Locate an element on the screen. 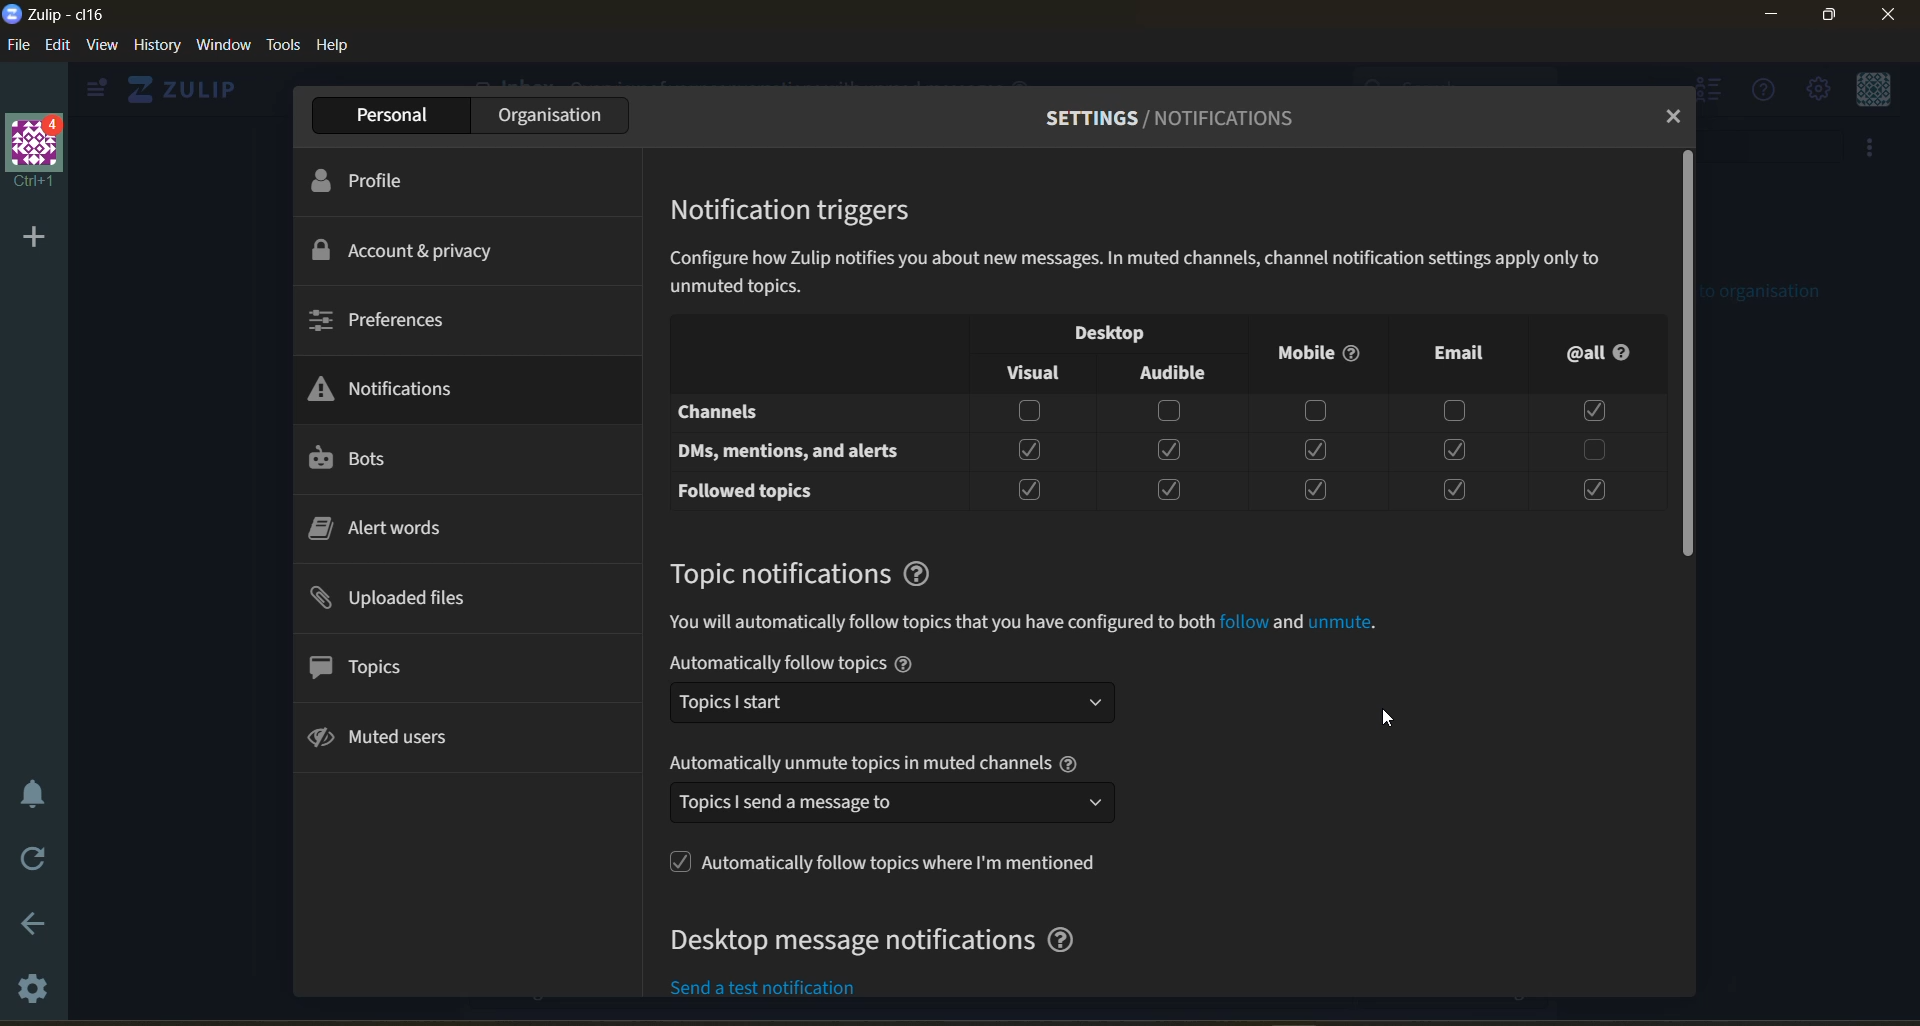  Checkbox is located at coordinates (1592, 412).